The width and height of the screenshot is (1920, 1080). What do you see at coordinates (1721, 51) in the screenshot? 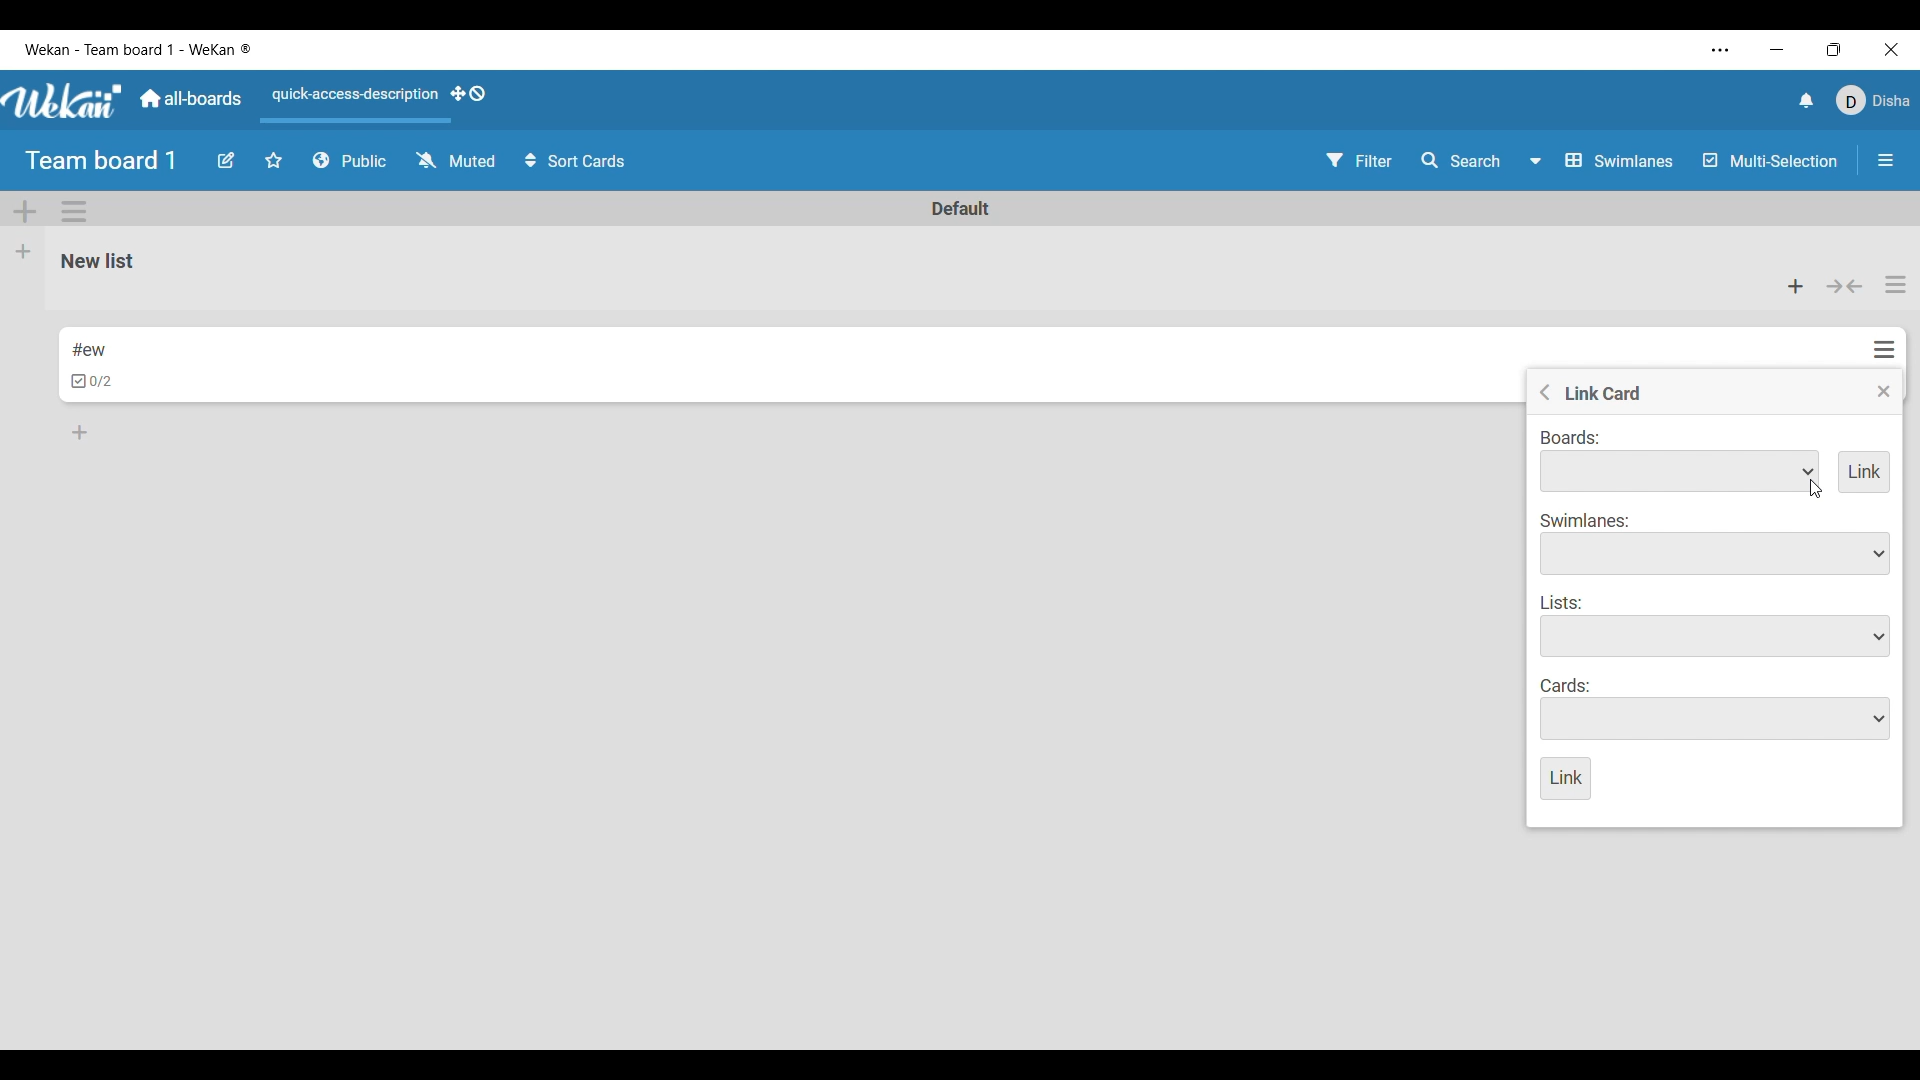
I see `More settings` at bounding box center [1721, 51].